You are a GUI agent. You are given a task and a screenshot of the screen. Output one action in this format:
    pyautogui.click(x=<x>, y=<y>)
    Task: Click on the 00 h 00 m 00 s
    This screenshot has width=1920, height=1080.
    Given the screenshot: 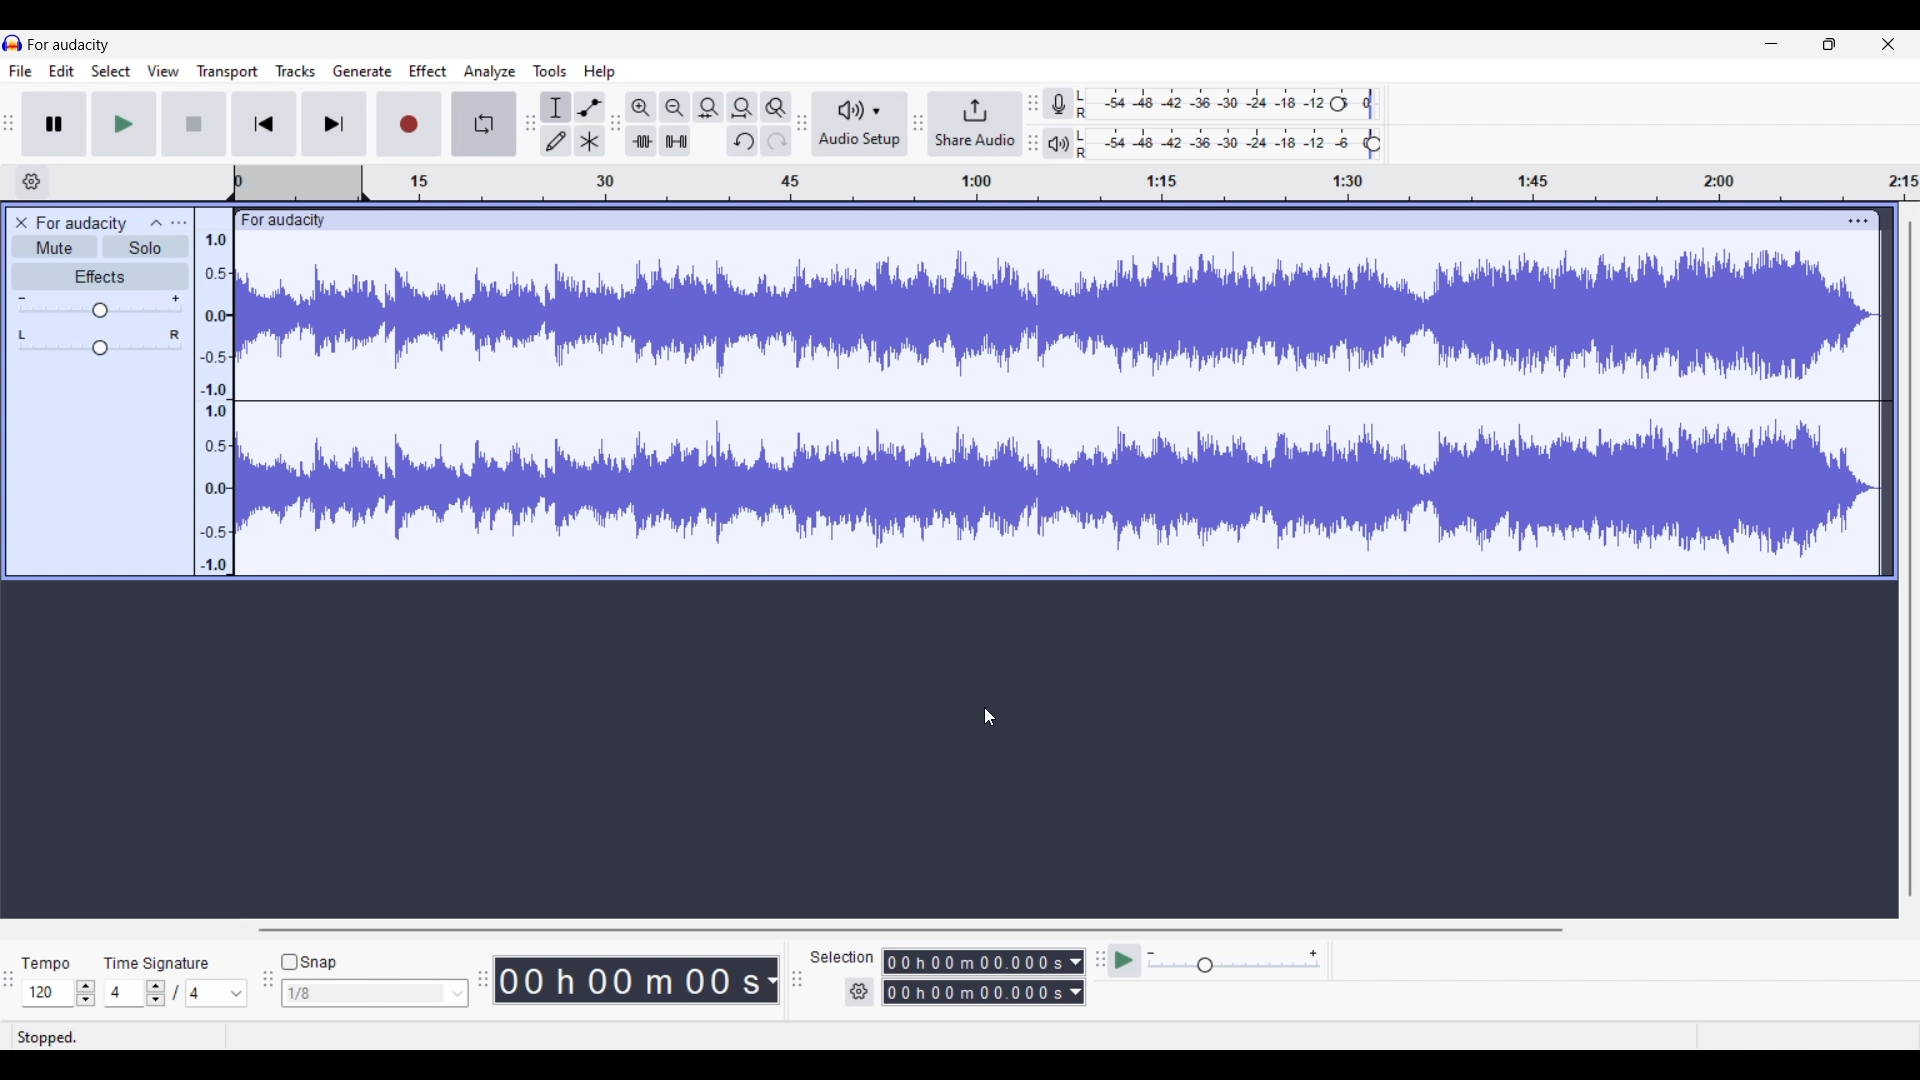 What is the action you would take?
    pyautogui.click(x=640, y=981)
    